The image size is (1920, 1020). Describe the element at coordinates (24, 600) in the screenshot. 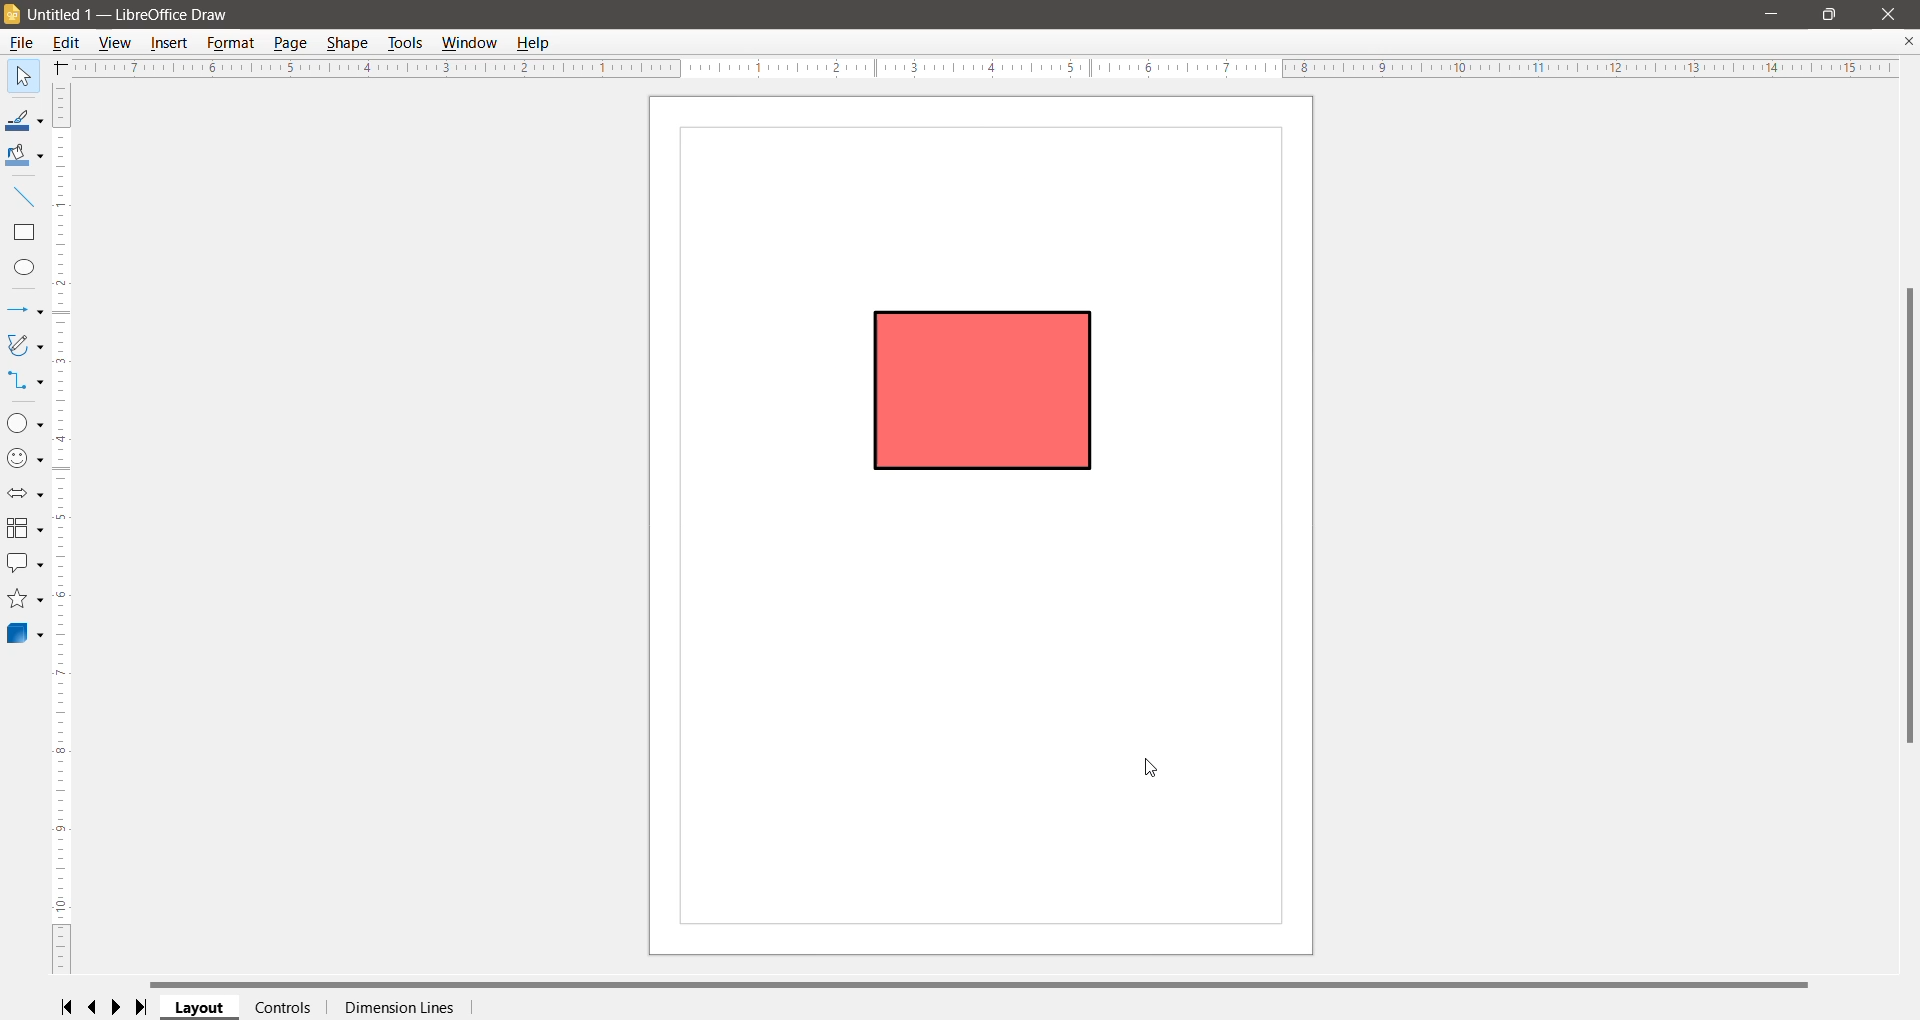

I see `Stars and Banners` at that location.